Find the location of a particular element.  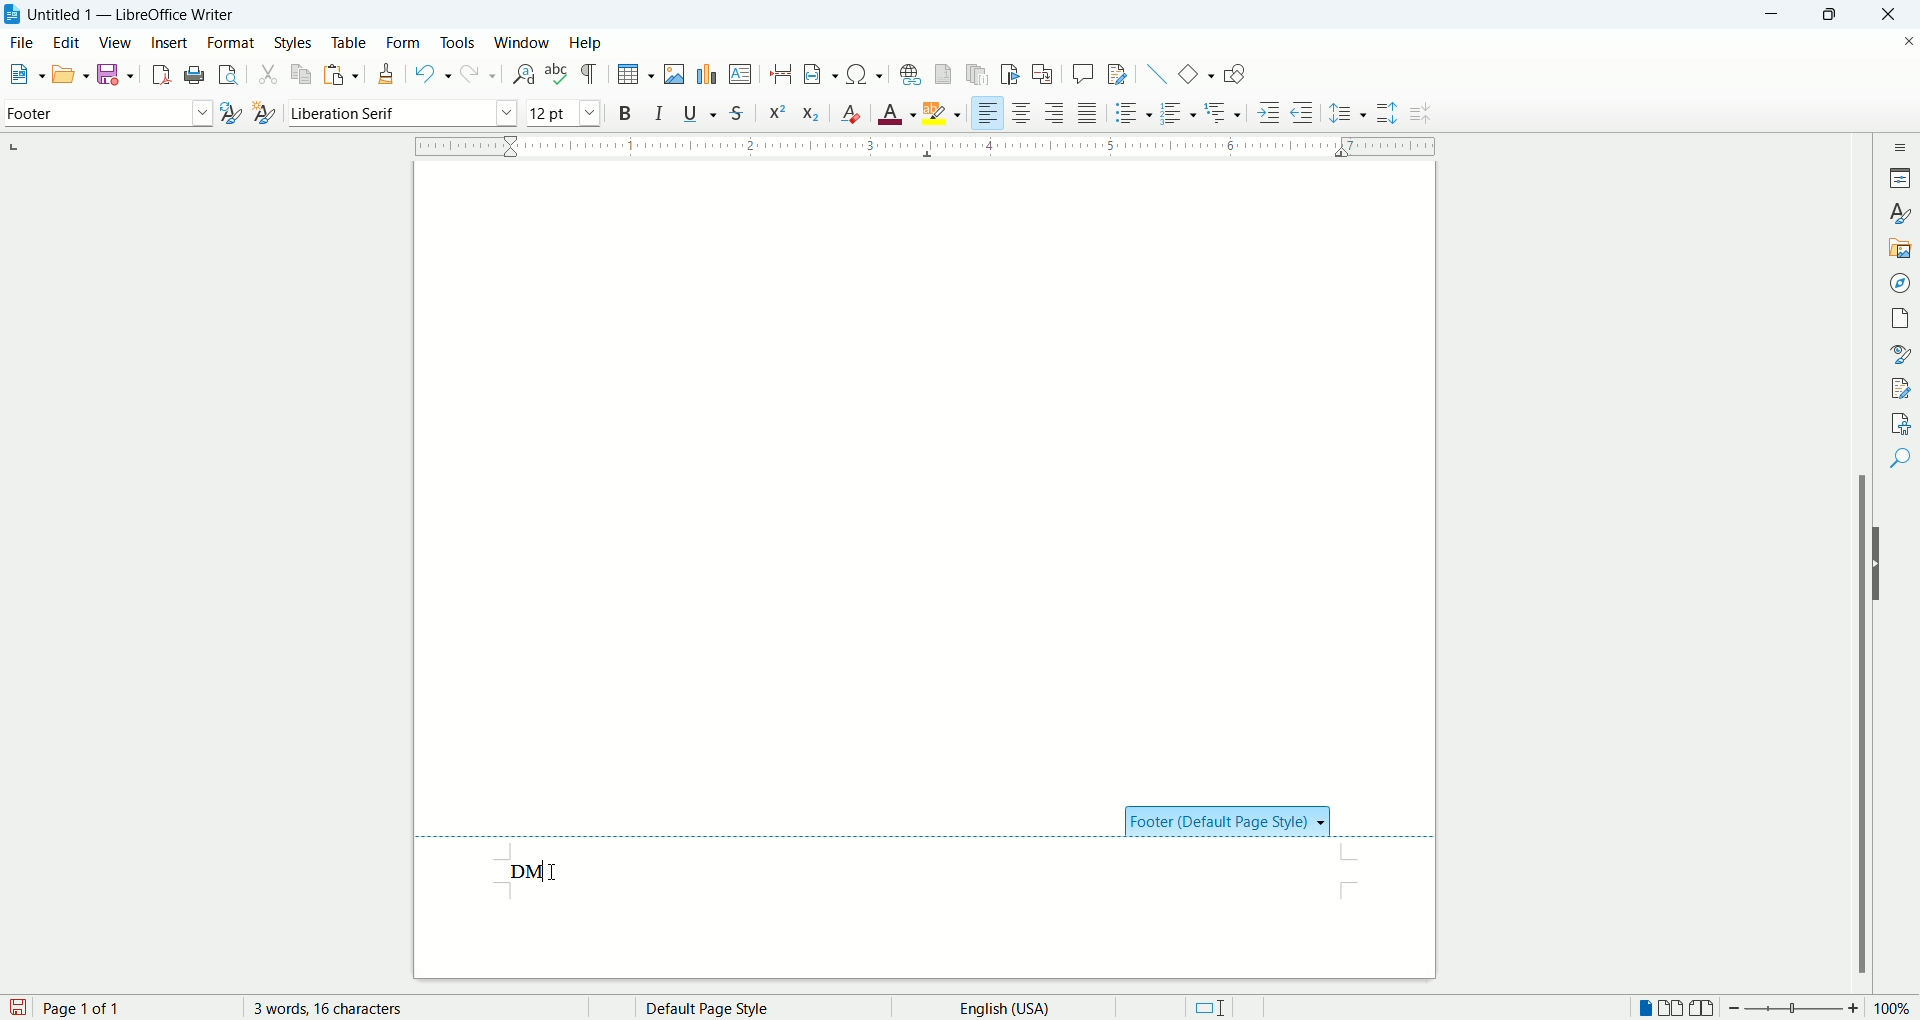

hide is located at coordinates (1882, 564).